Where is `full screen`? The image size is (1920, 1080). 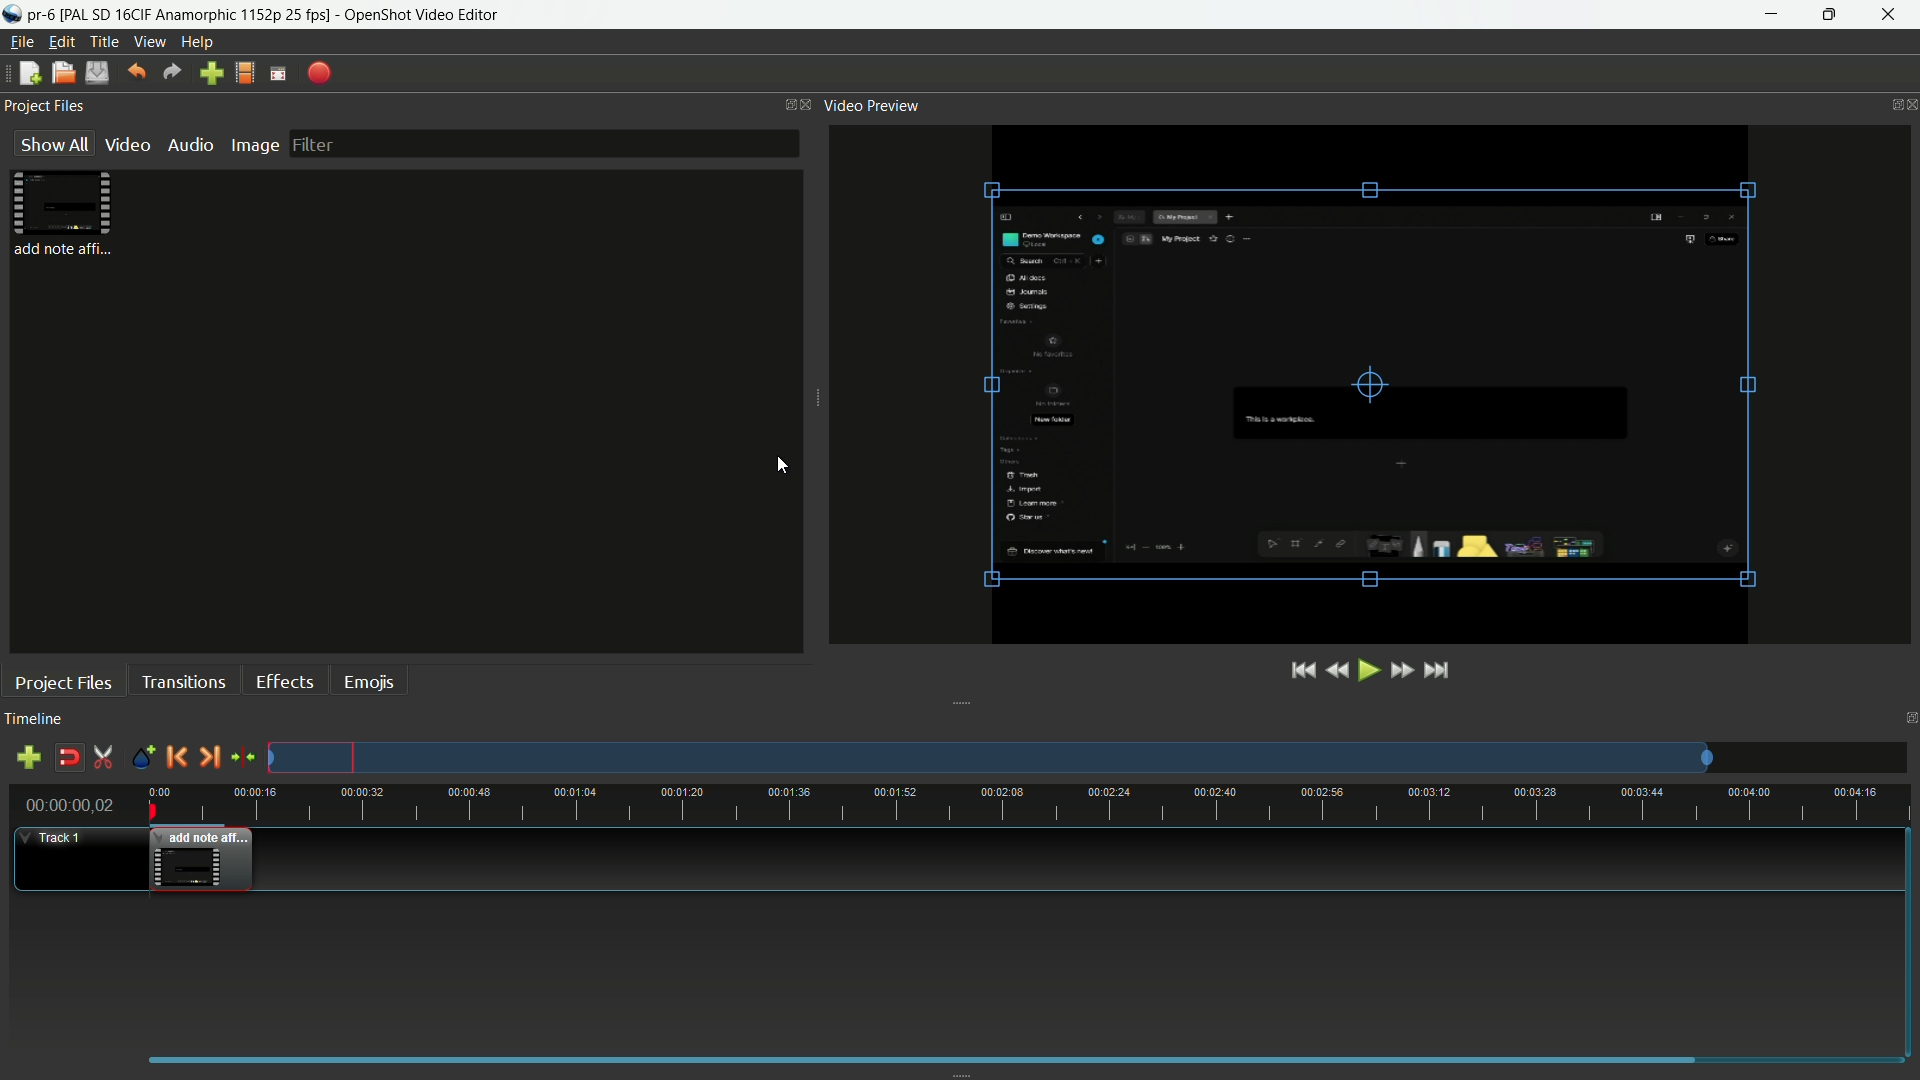
full screen is located at coordinates (278, 74).